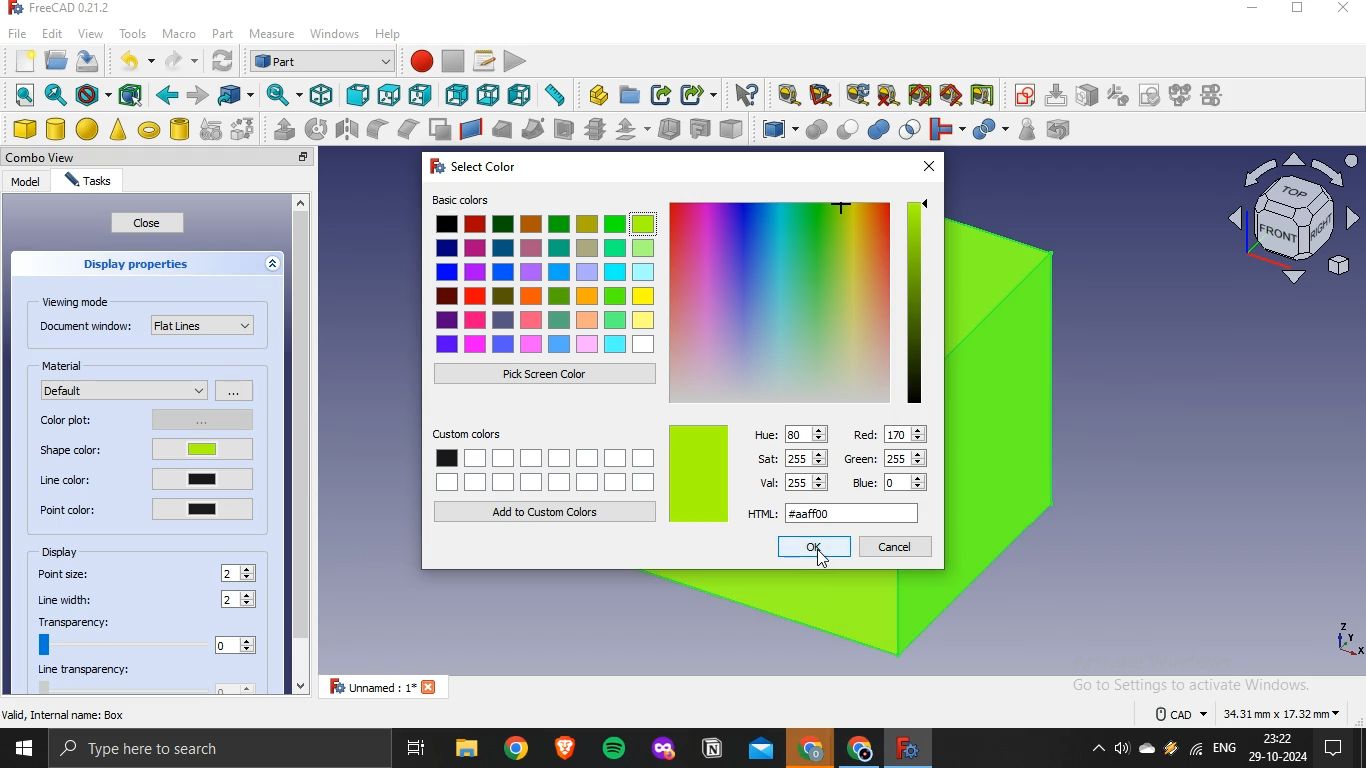  What do you see at coordinates (1196, 752) in the screenshot?
I see `wifi` at bounding box center [1196, 752].